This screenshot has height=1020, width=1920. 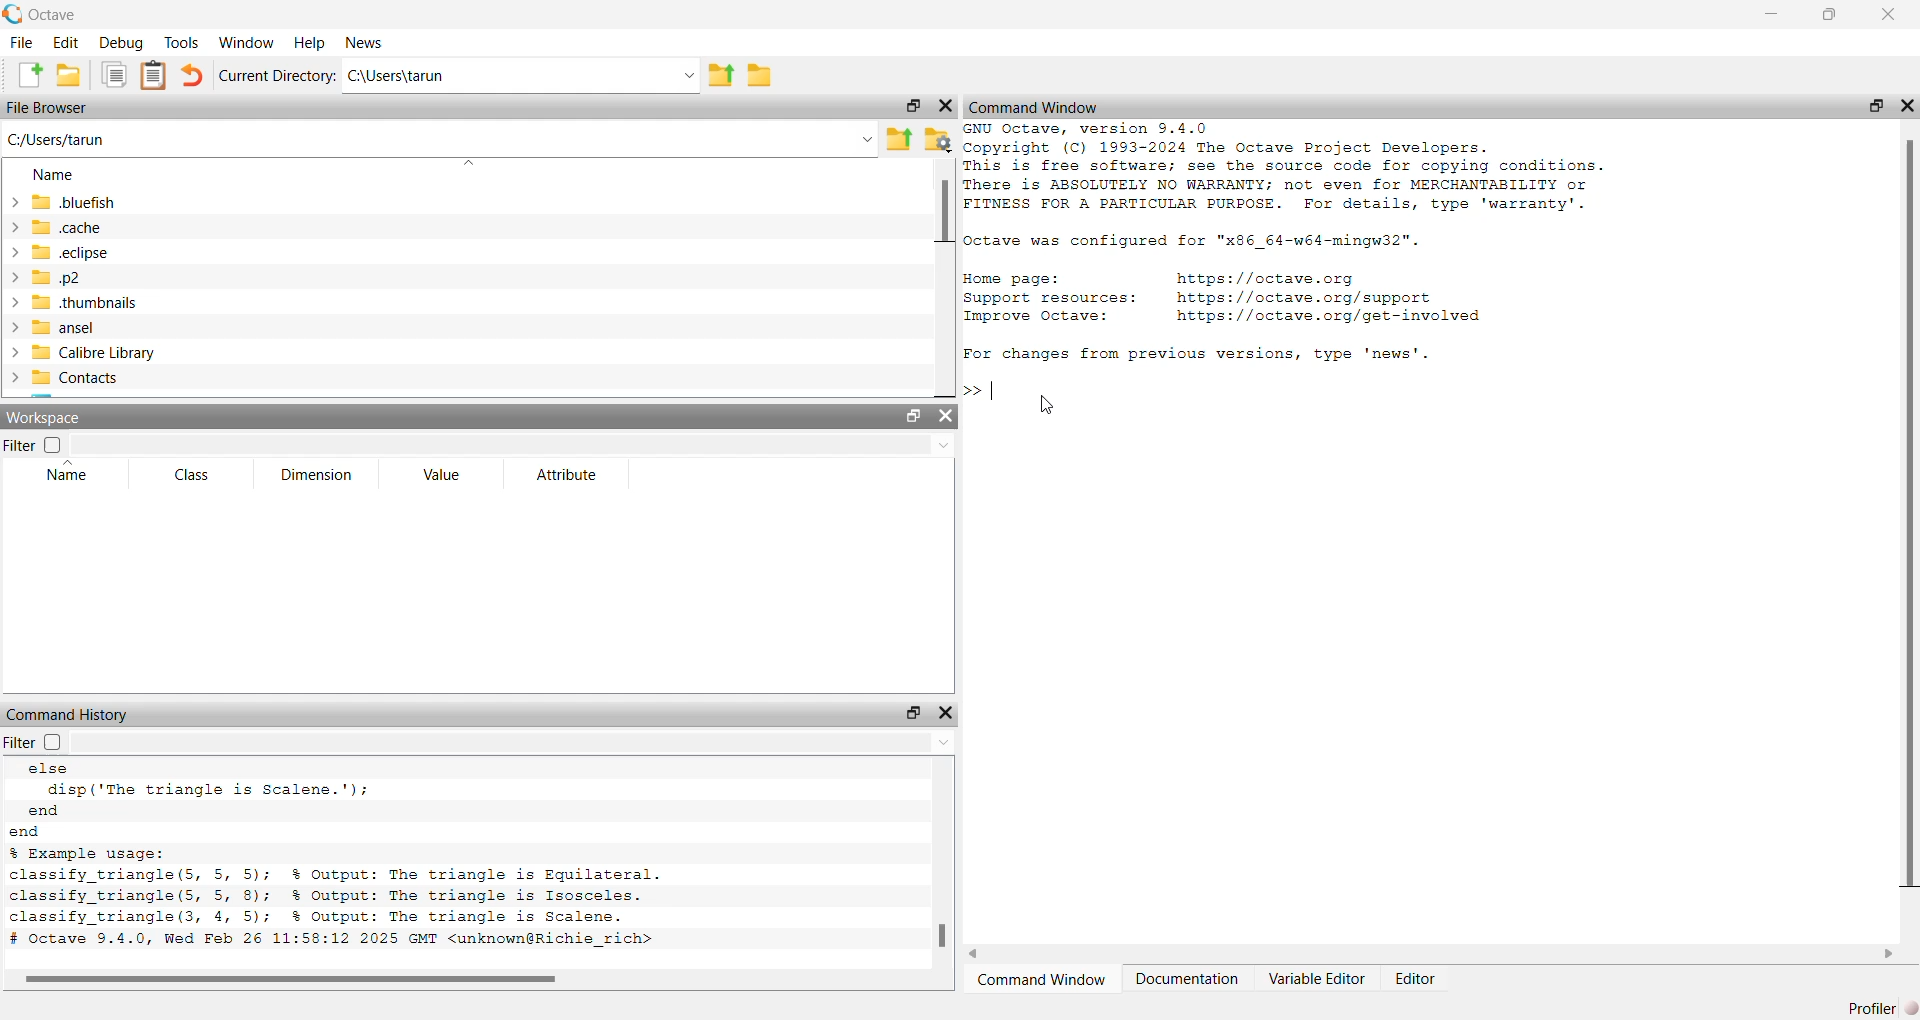 I want to click on octave, so click(x=69, y=12).